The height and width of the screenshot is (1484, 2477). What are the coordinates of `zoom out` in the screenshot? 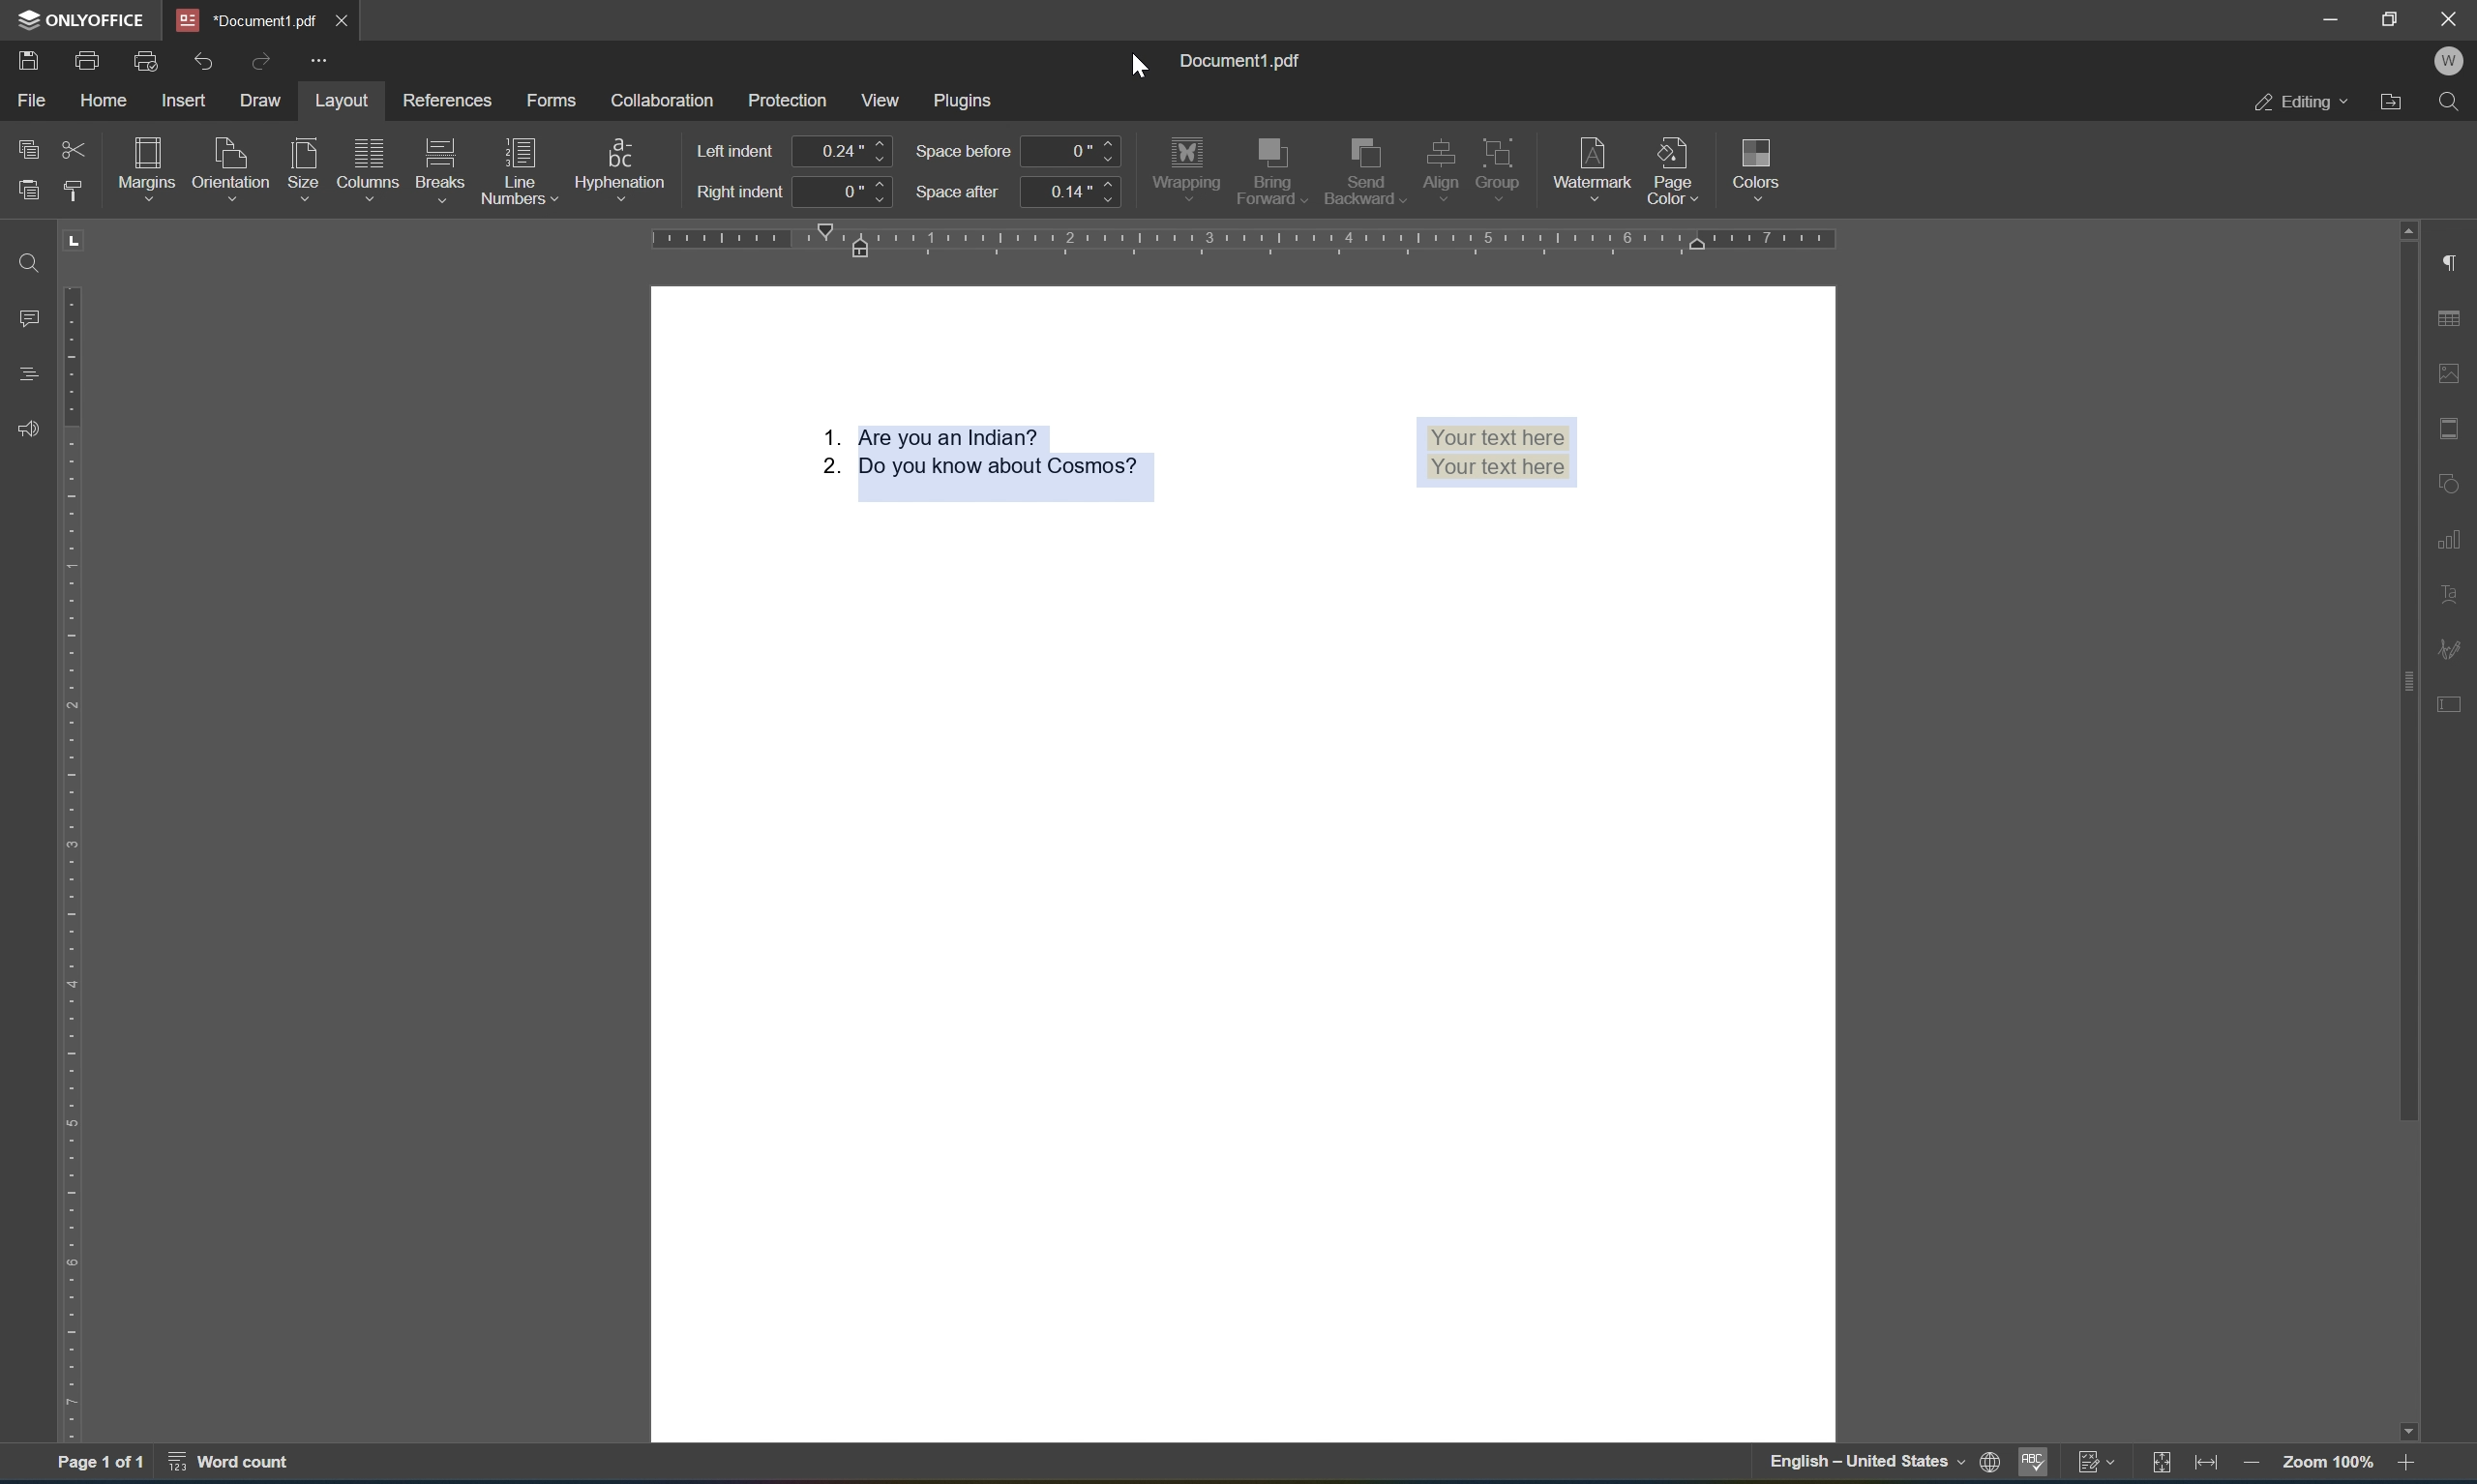 It's located at (2247, 1467).